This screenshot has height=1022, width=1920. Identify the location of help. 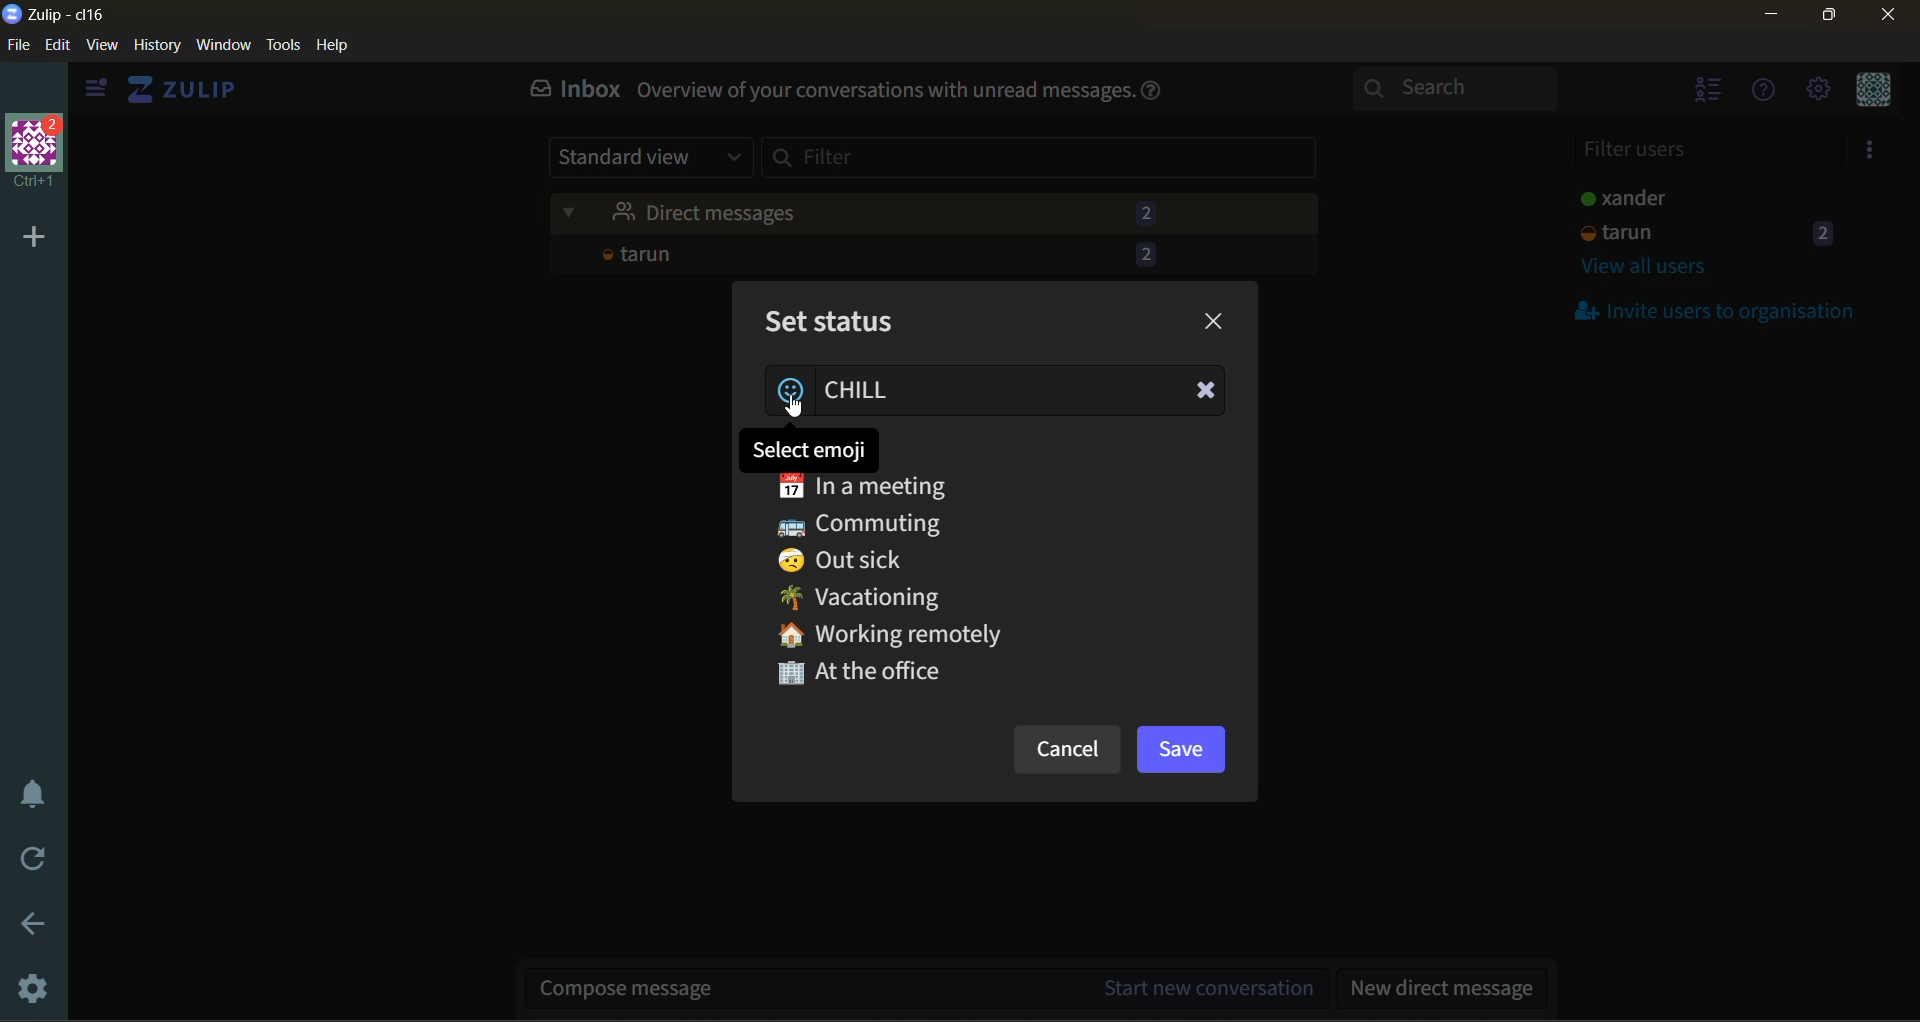
(1156, 89).